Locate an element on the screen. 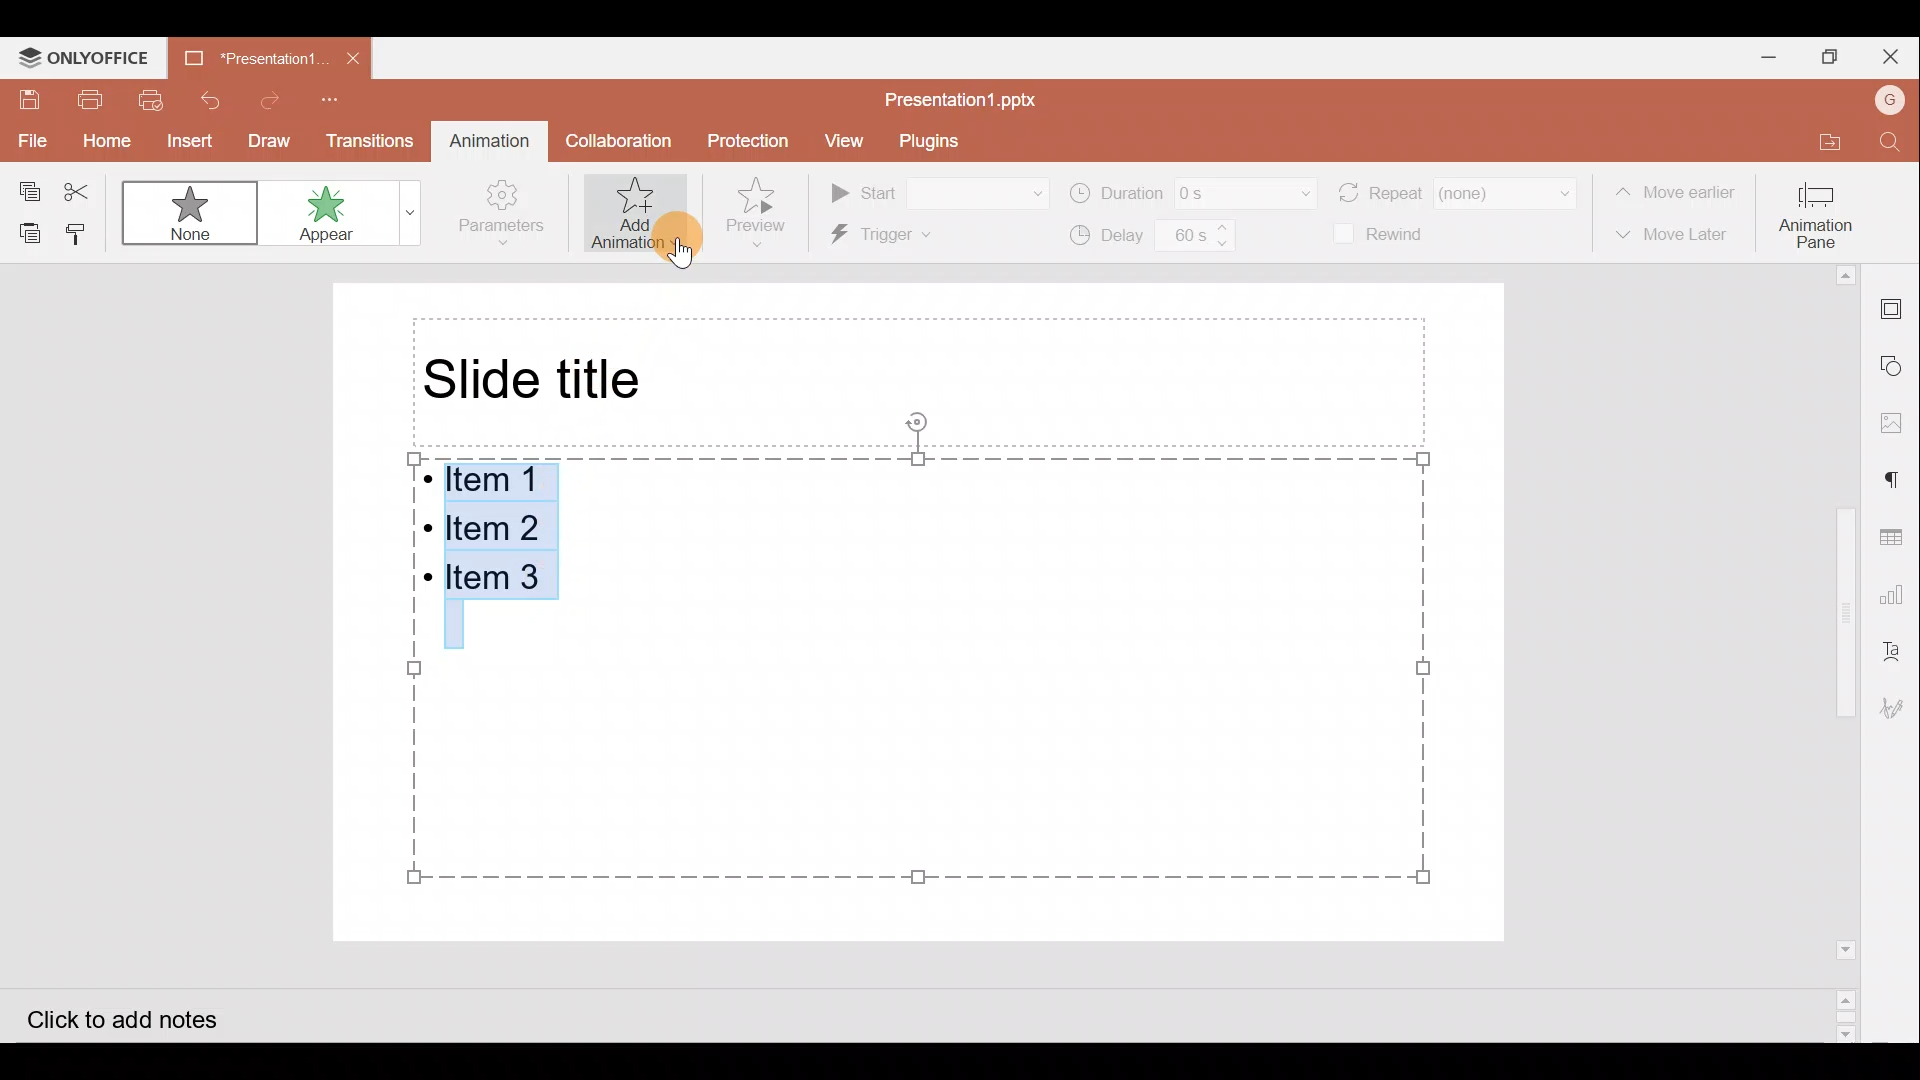 This screenshot has height=1080, width=1920. Transitions is located at coordinates (363, 140).